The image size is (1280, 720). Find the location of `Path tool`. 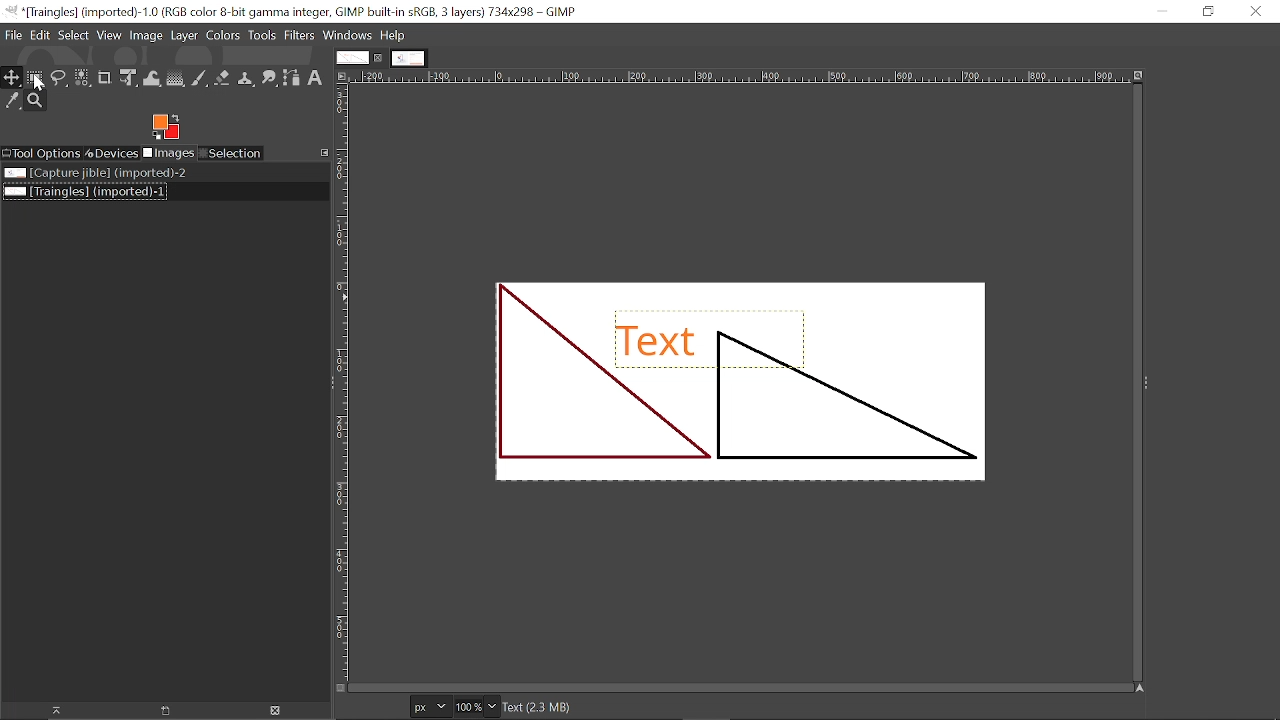

Path tool is located at coordinates (292, 79).